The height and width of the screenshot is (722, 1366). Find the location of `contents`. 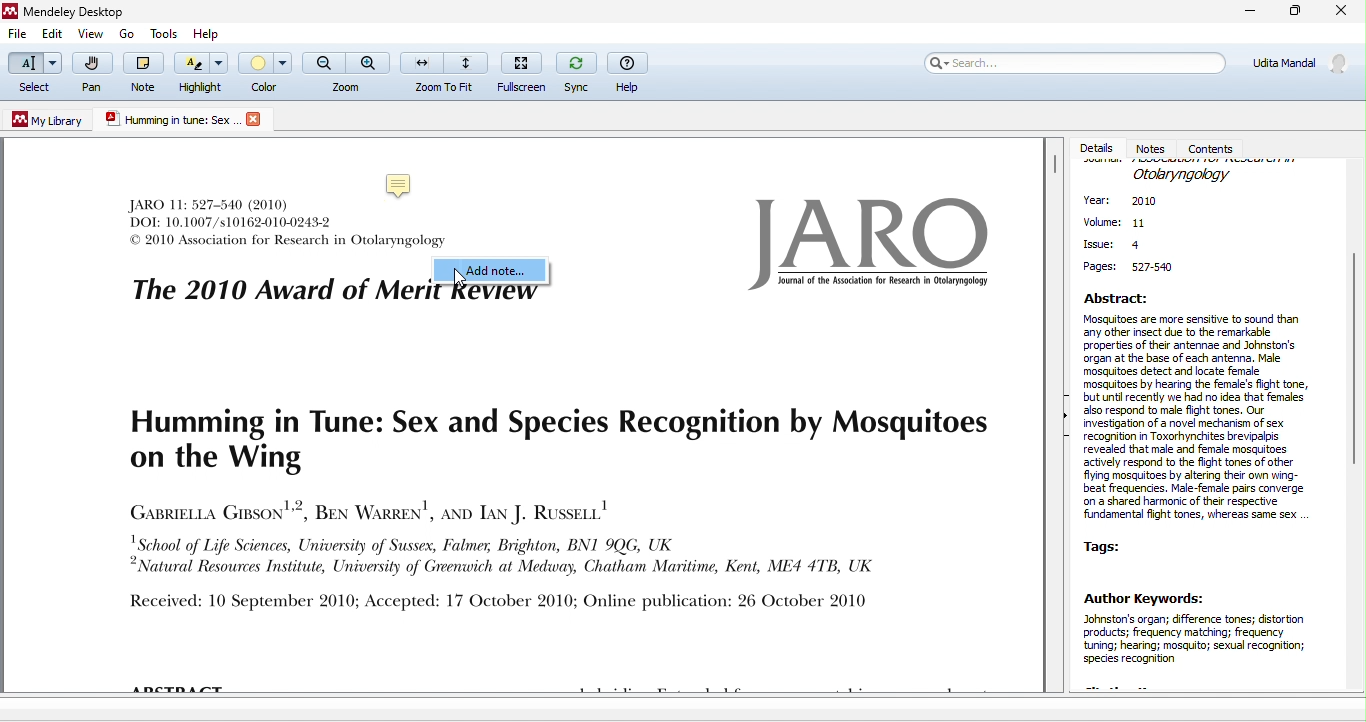

contents is located at coordinates (1215, 147).